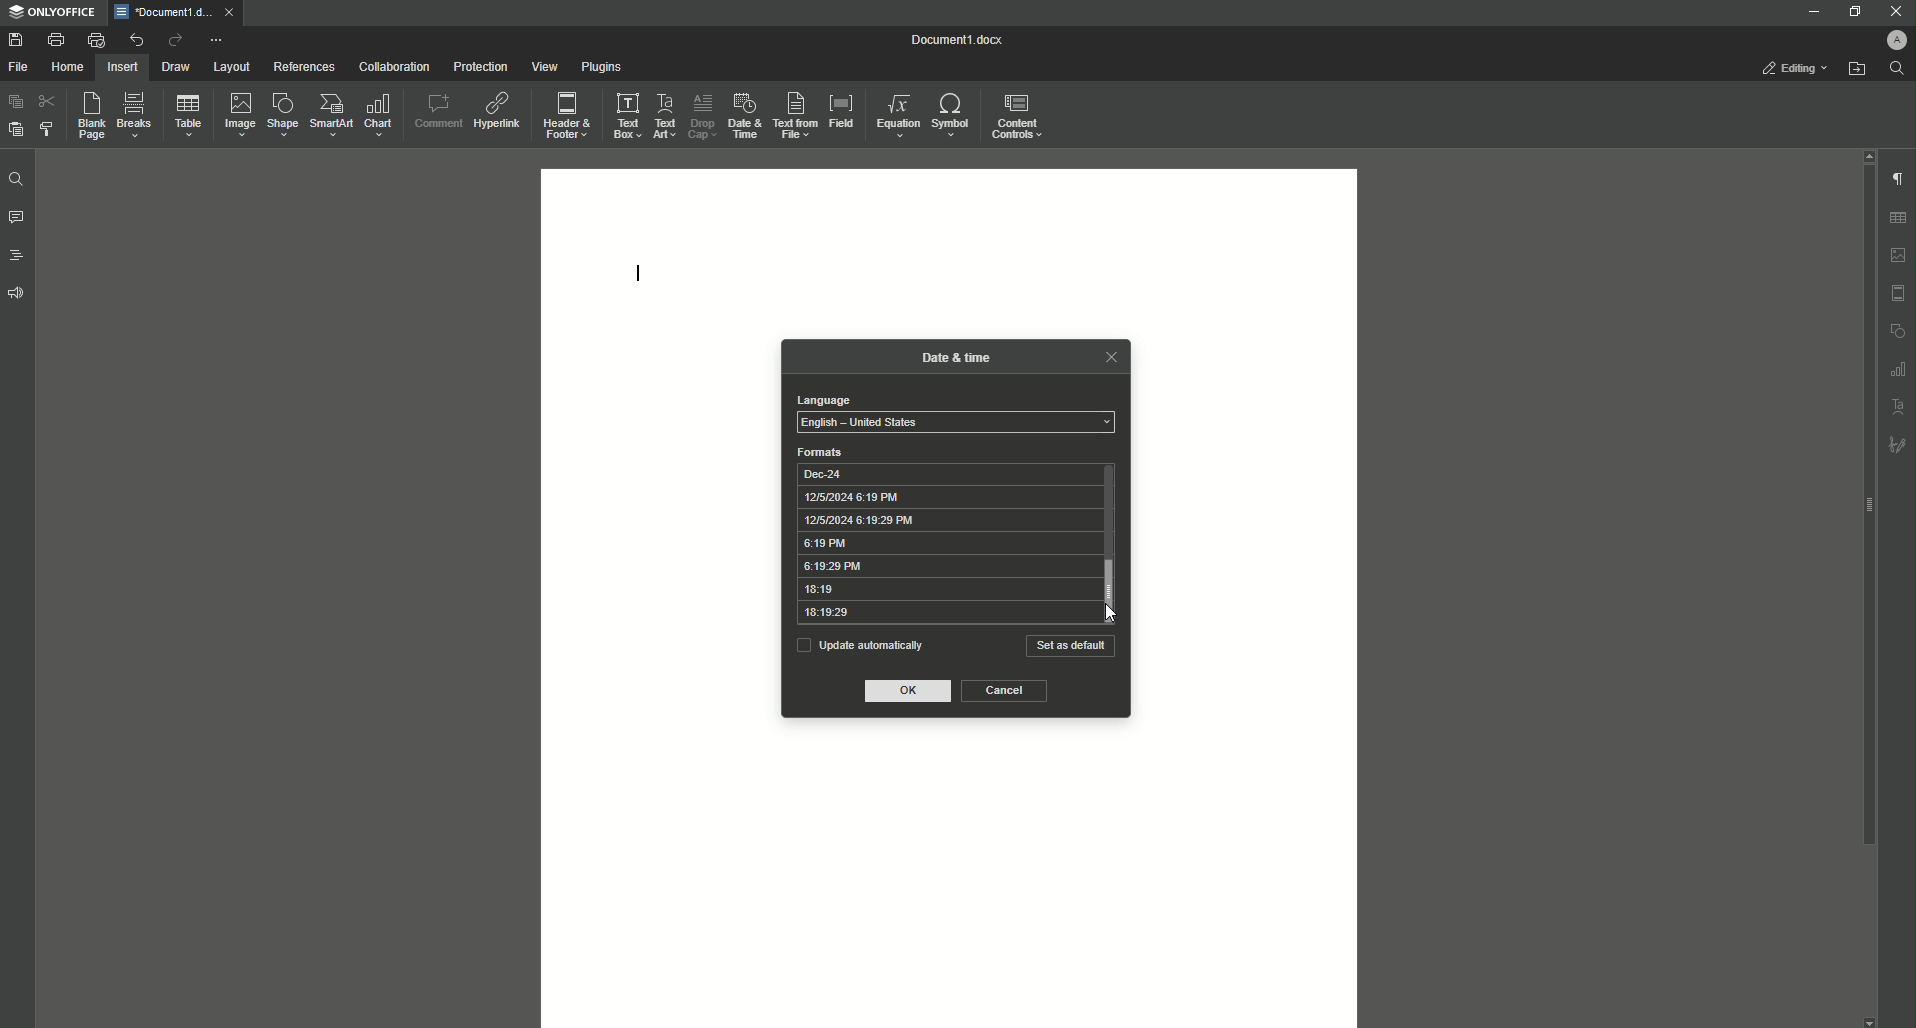 The image size is (1916, 1028). What do you see at coordinates (15, 179) in the screenshot?
I see `Find` at bounding box center [15, 179].